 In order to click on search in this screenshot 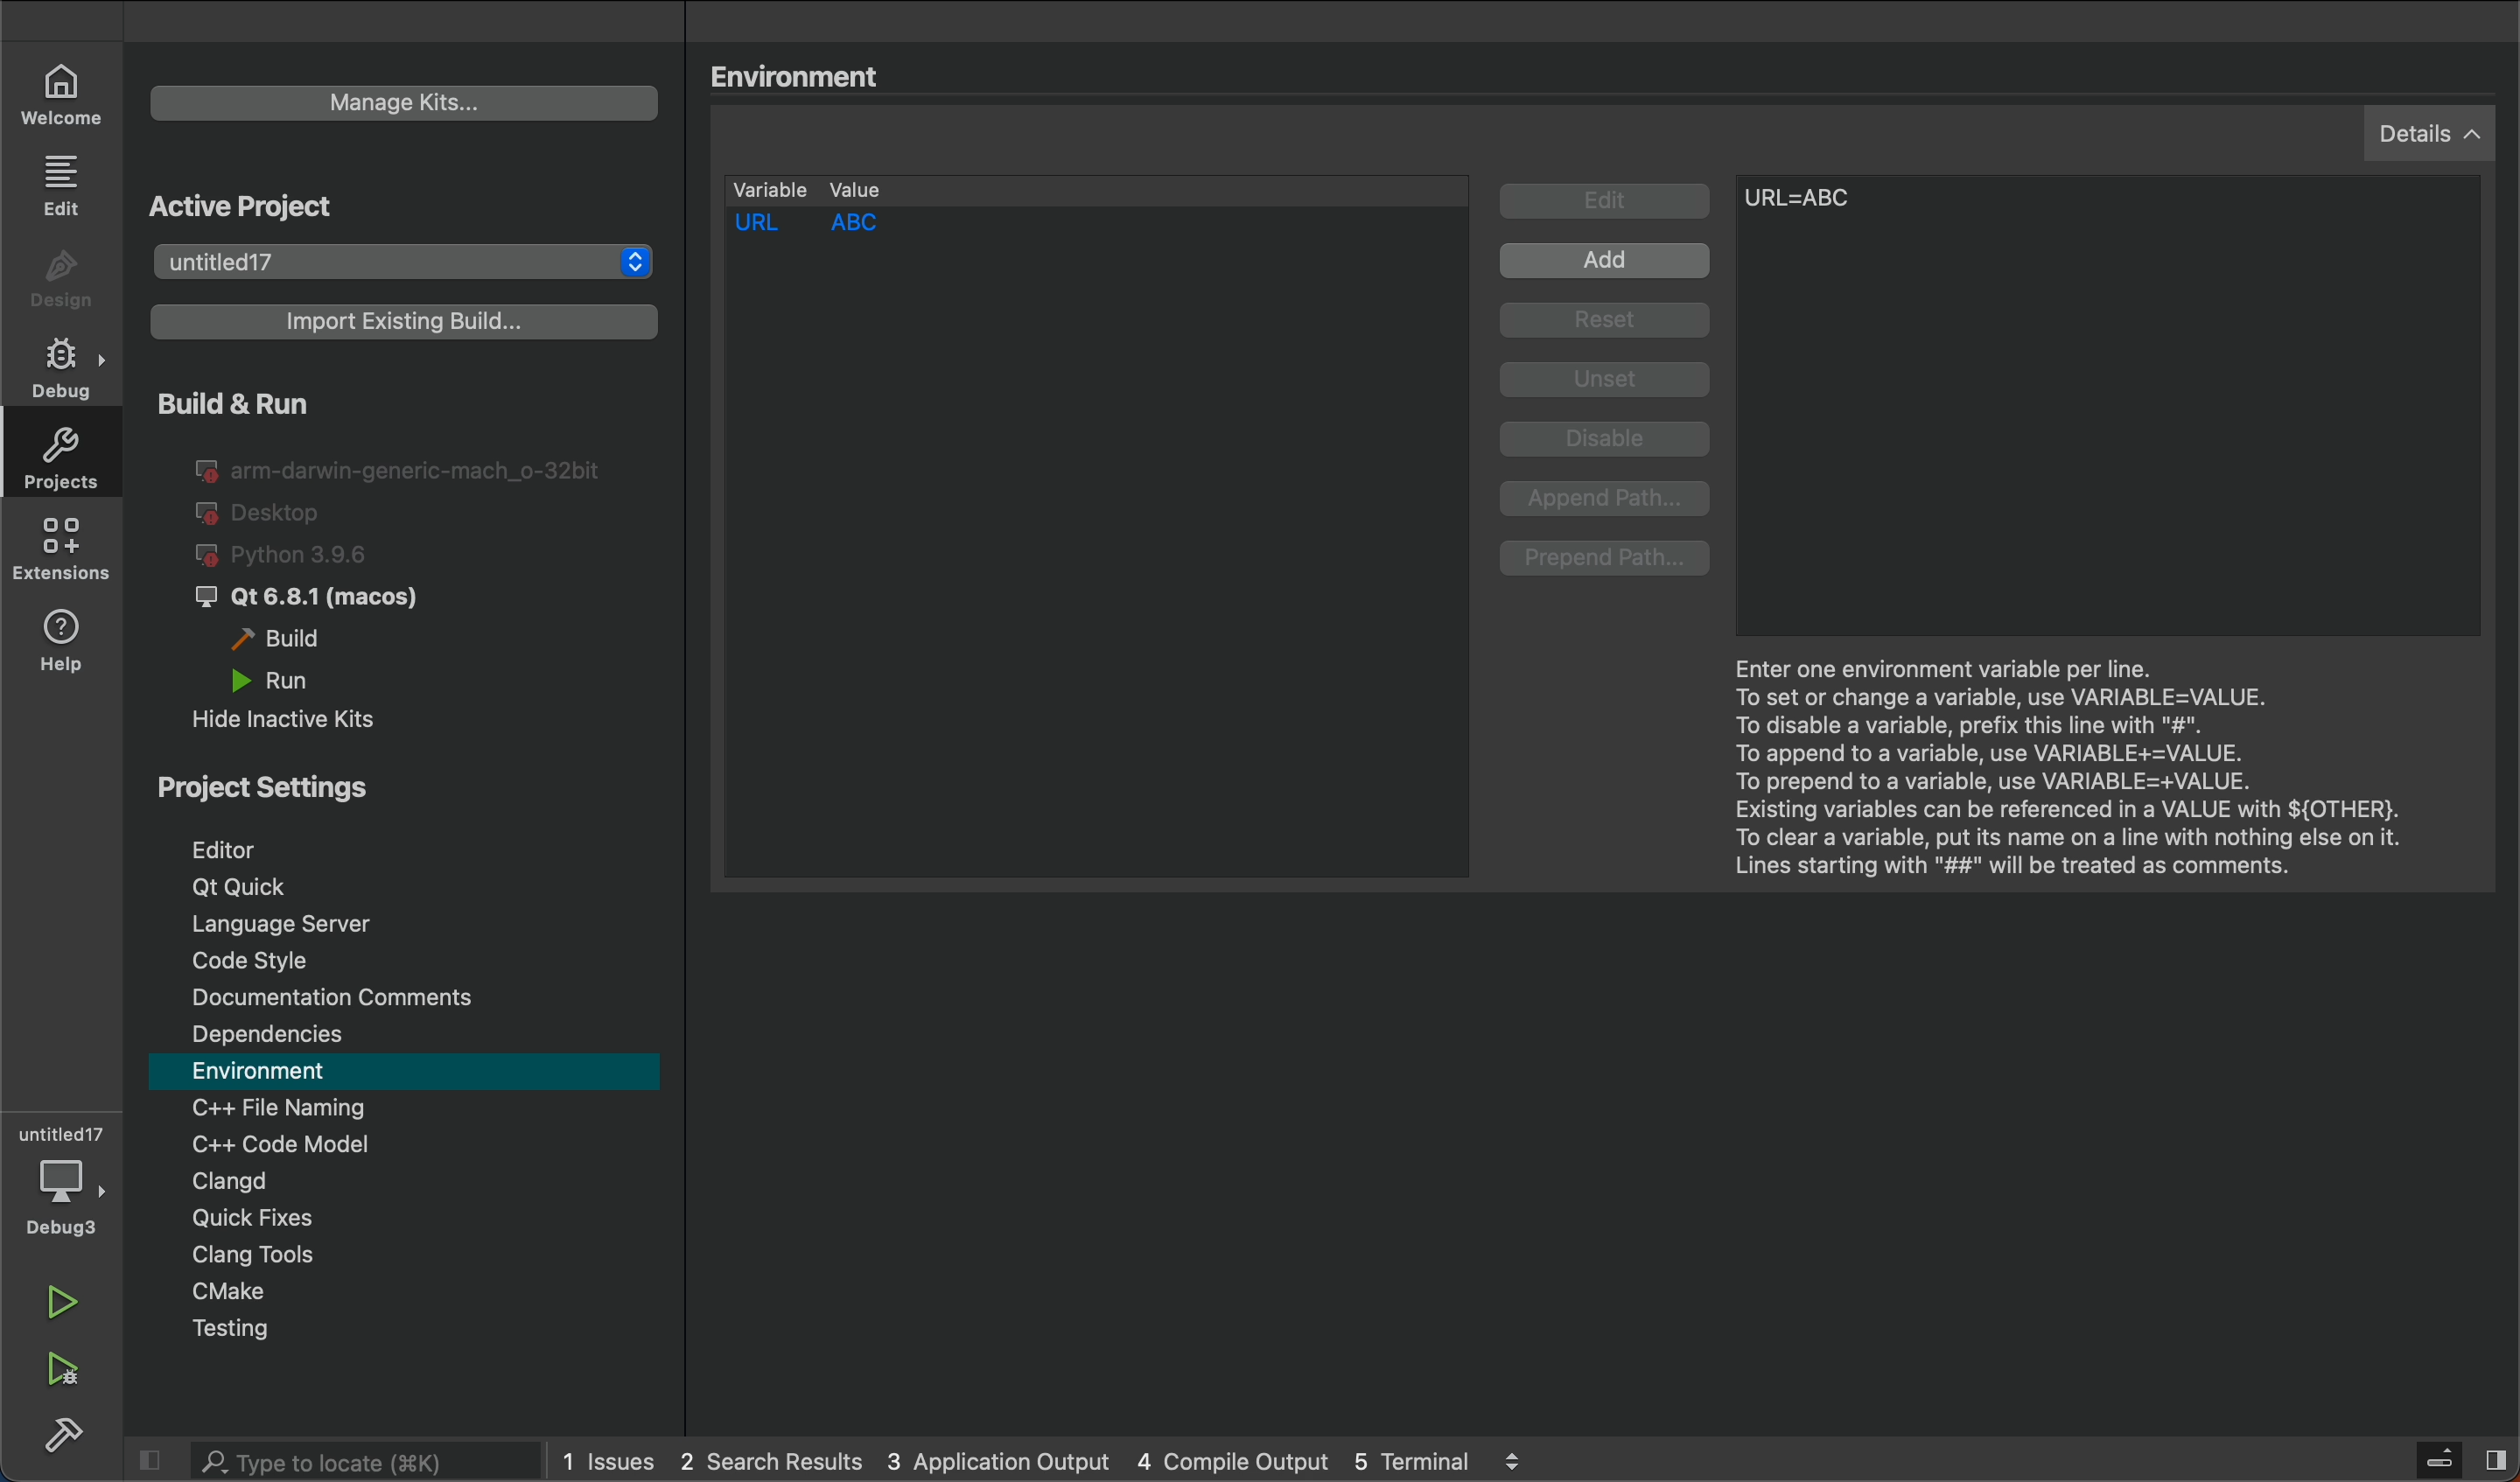, I will do `click(325, 1460)`.